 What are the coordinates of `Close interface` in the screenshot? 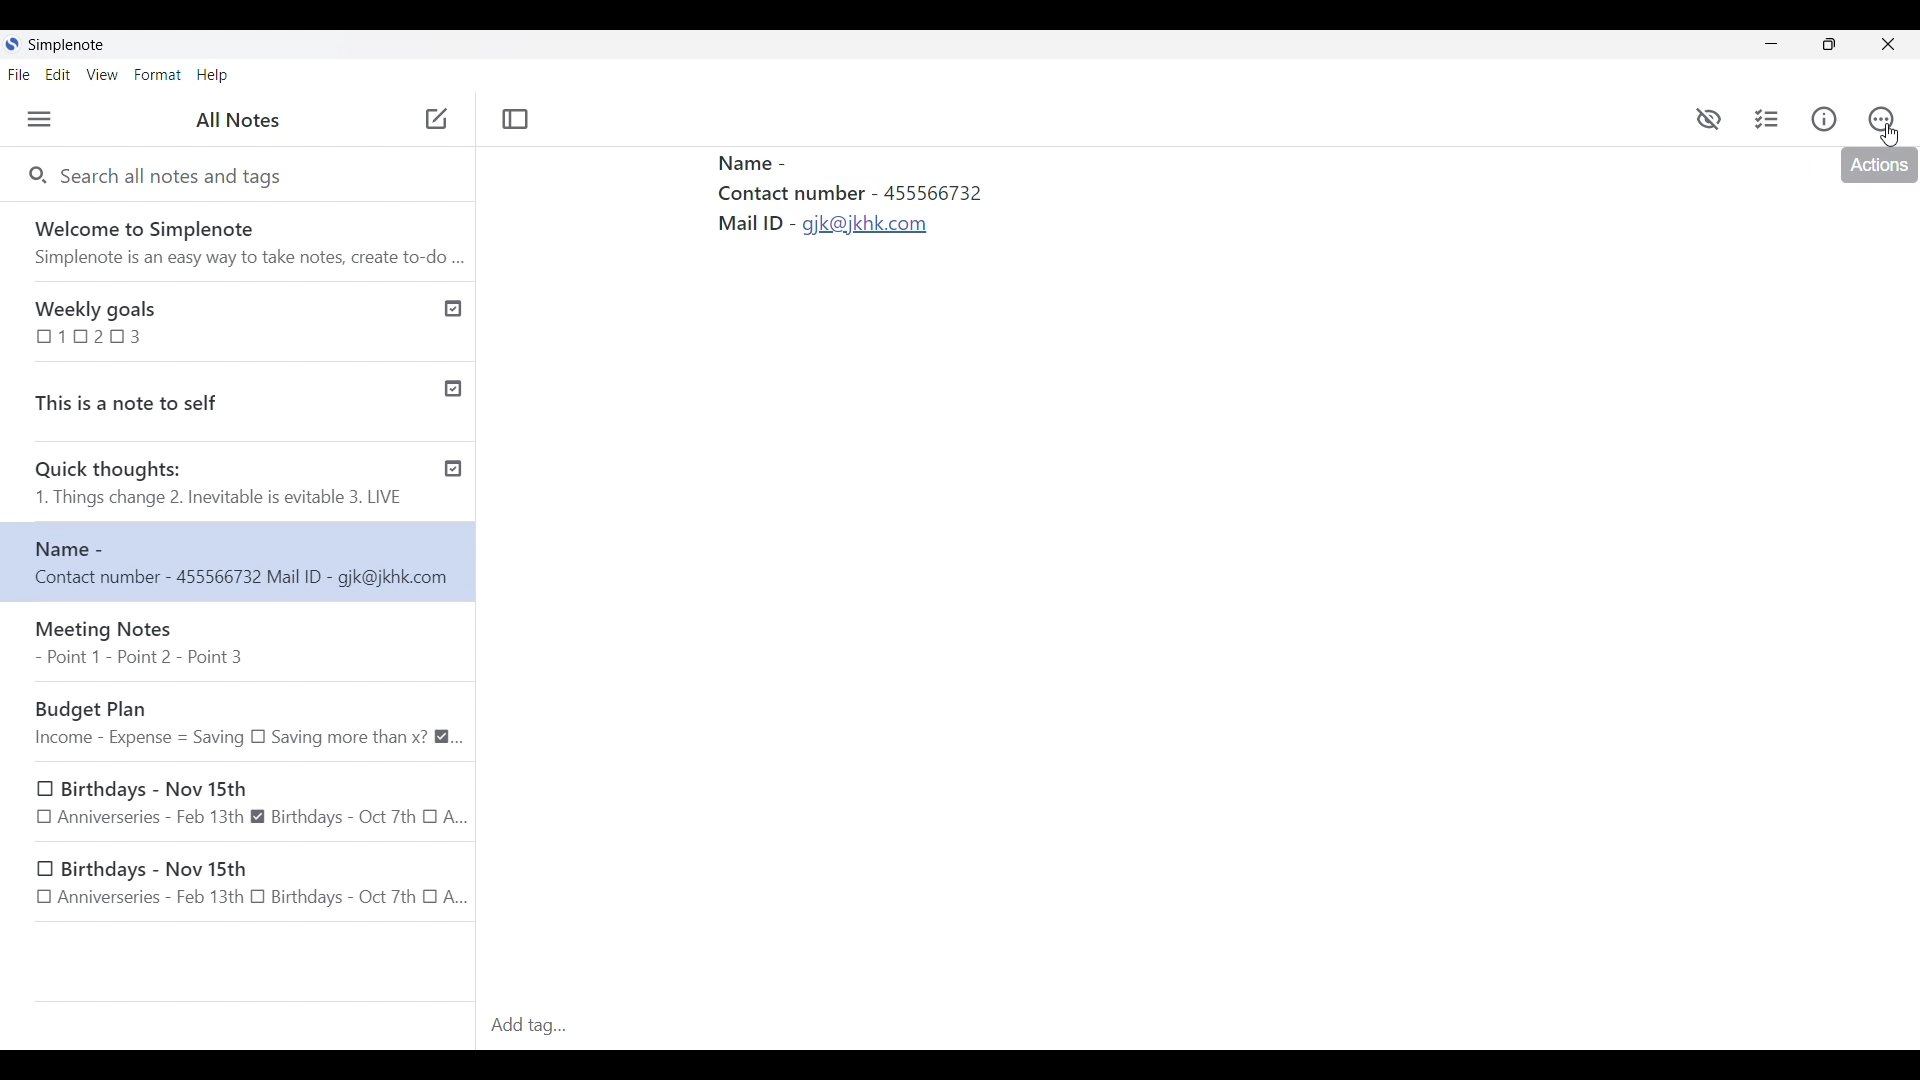 It's located at (1887, 44).